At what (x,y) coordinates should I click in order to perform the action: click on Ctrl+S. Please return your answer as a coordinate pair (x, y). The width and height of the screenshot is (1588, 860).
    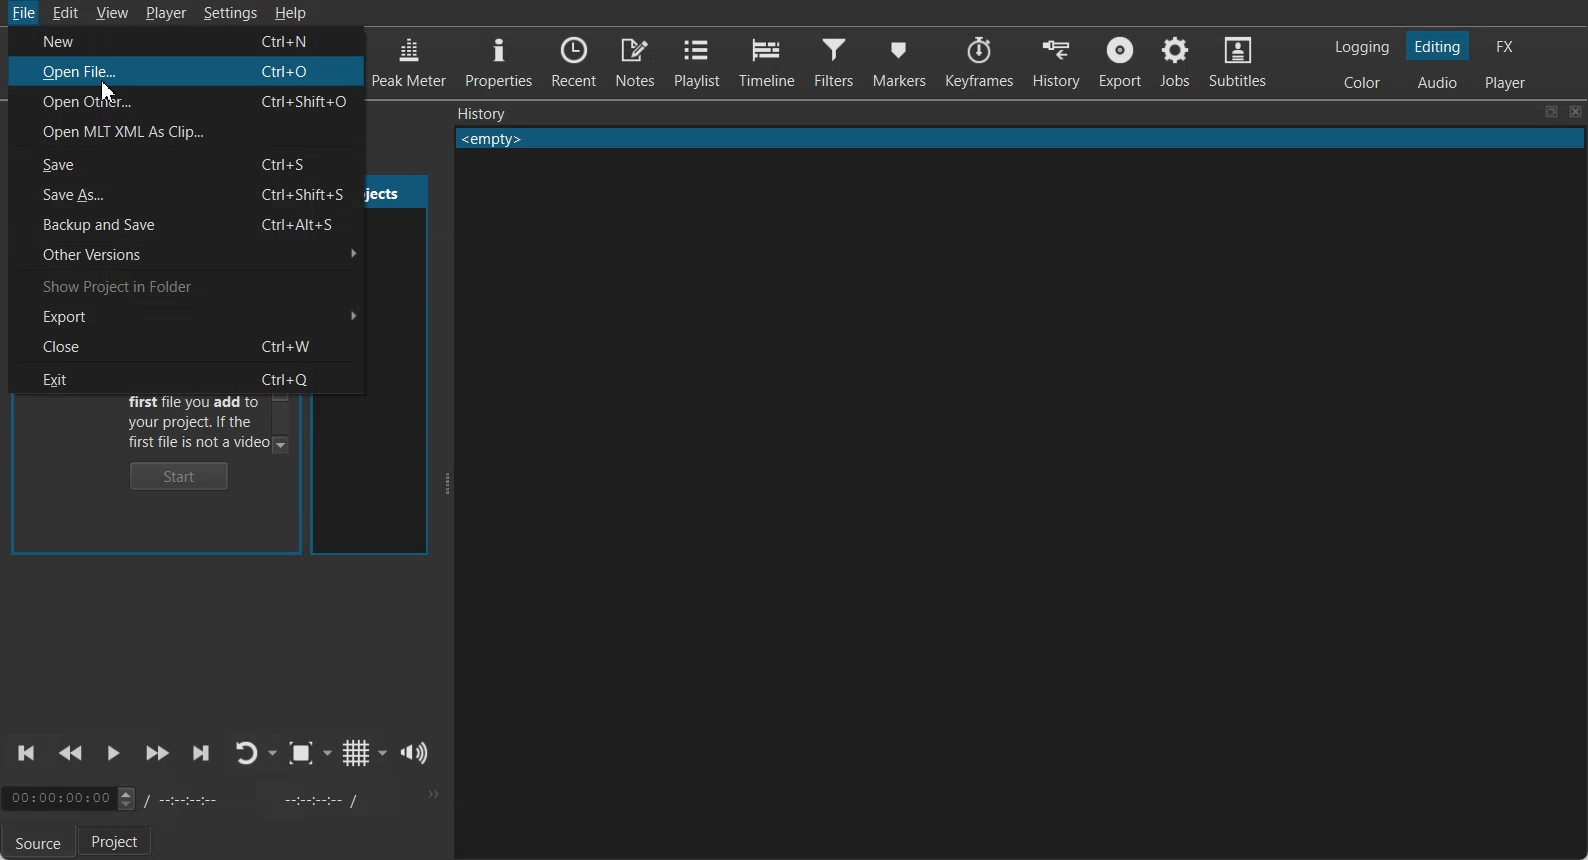
    Looking at the image, I should click on (291, 165).